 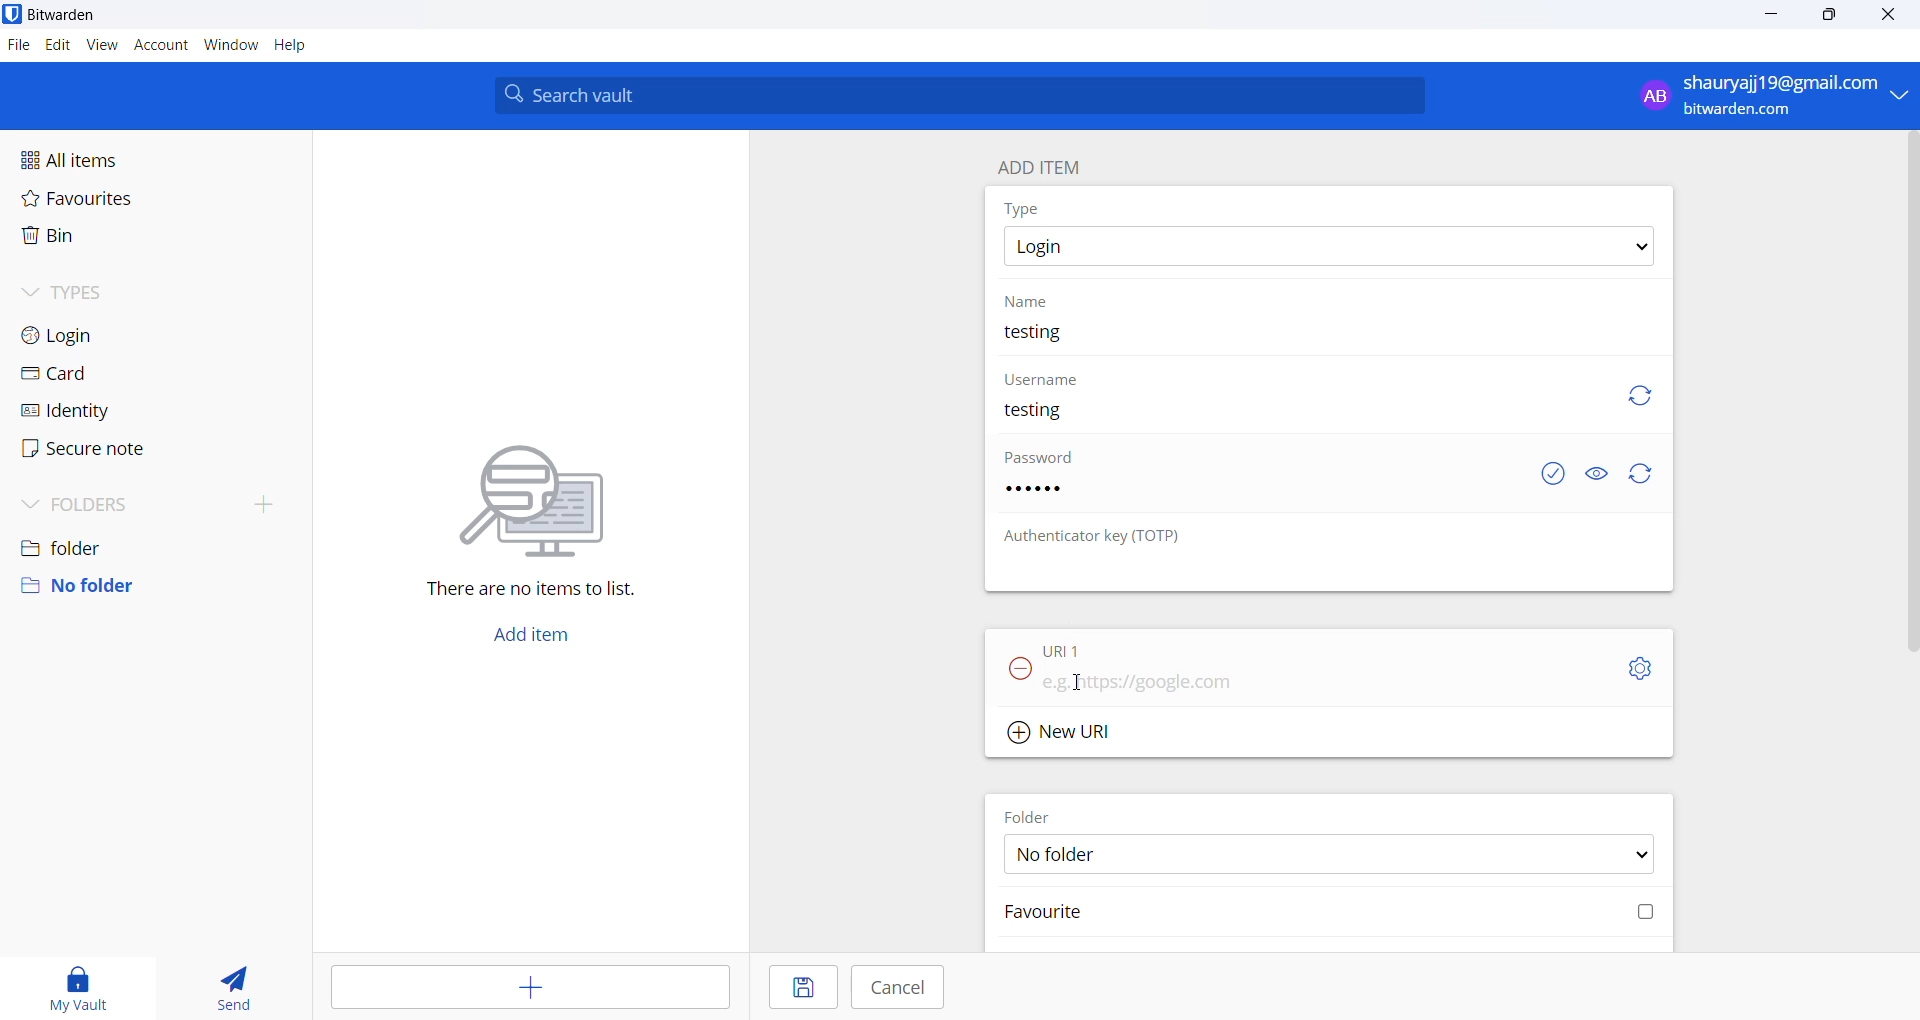 I want to click on save, so click(x=801, y=986).